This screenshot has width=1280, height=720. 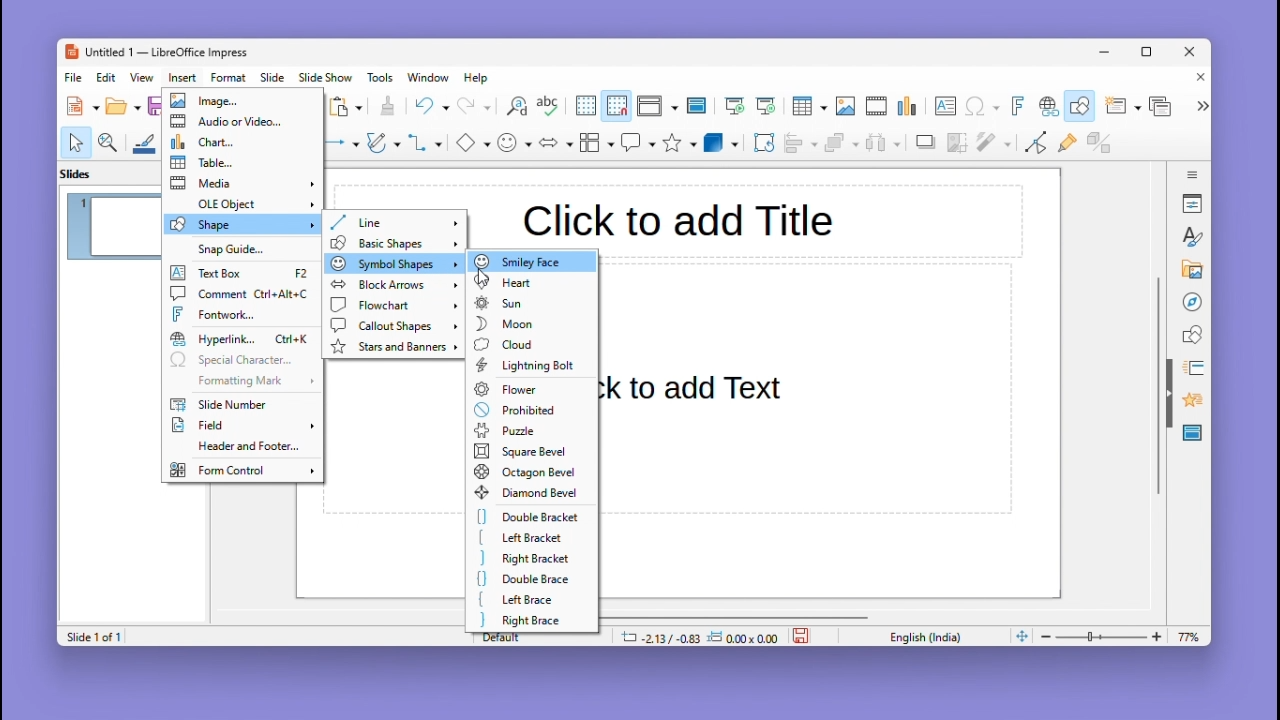 What do you see at coordinates (431, 106) in the screenshot?
I see `undo` at bounding box center [431, 106].